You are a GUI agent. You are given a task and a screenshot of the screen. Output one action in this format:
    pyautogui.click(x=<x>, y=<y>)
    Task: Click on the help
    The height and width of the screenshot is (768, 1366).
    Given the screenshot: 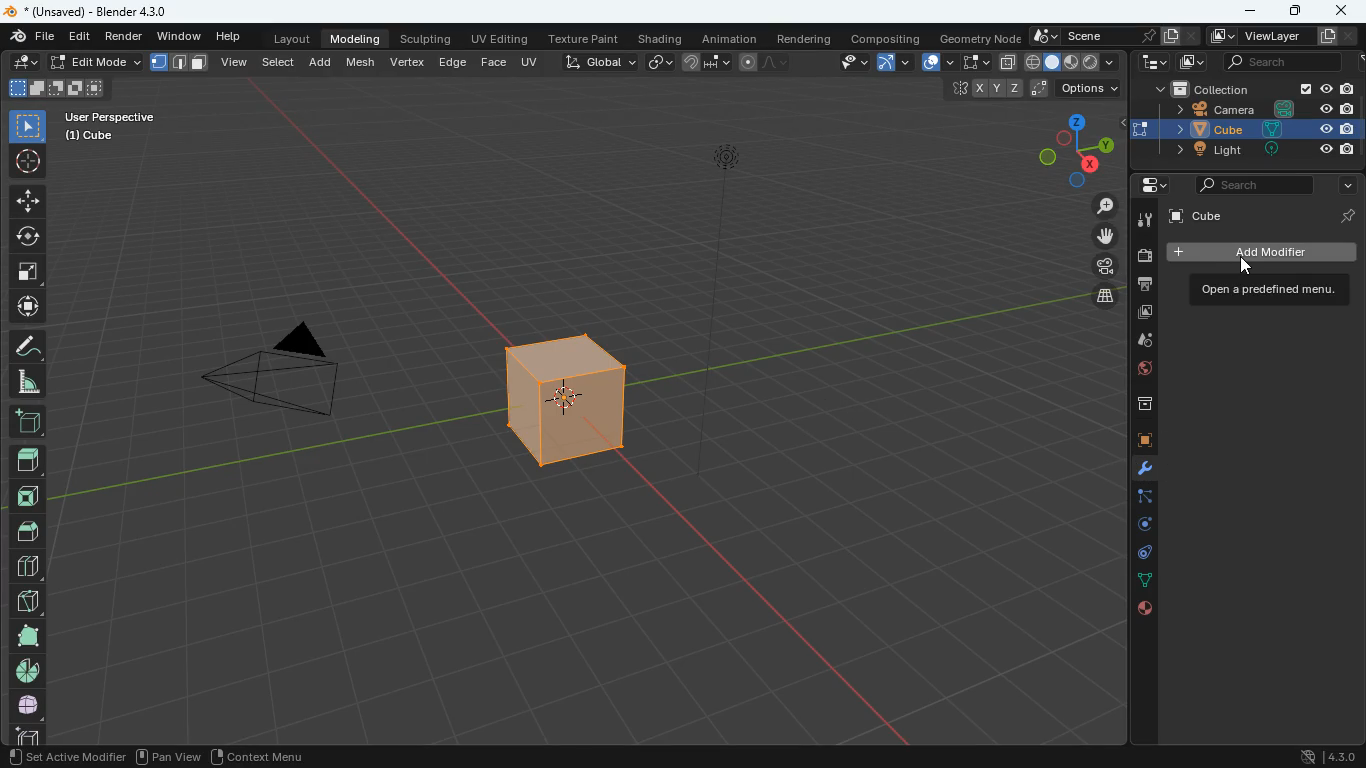 What is the action you would take?
    pyautogui.click(x=231, y=33)
    